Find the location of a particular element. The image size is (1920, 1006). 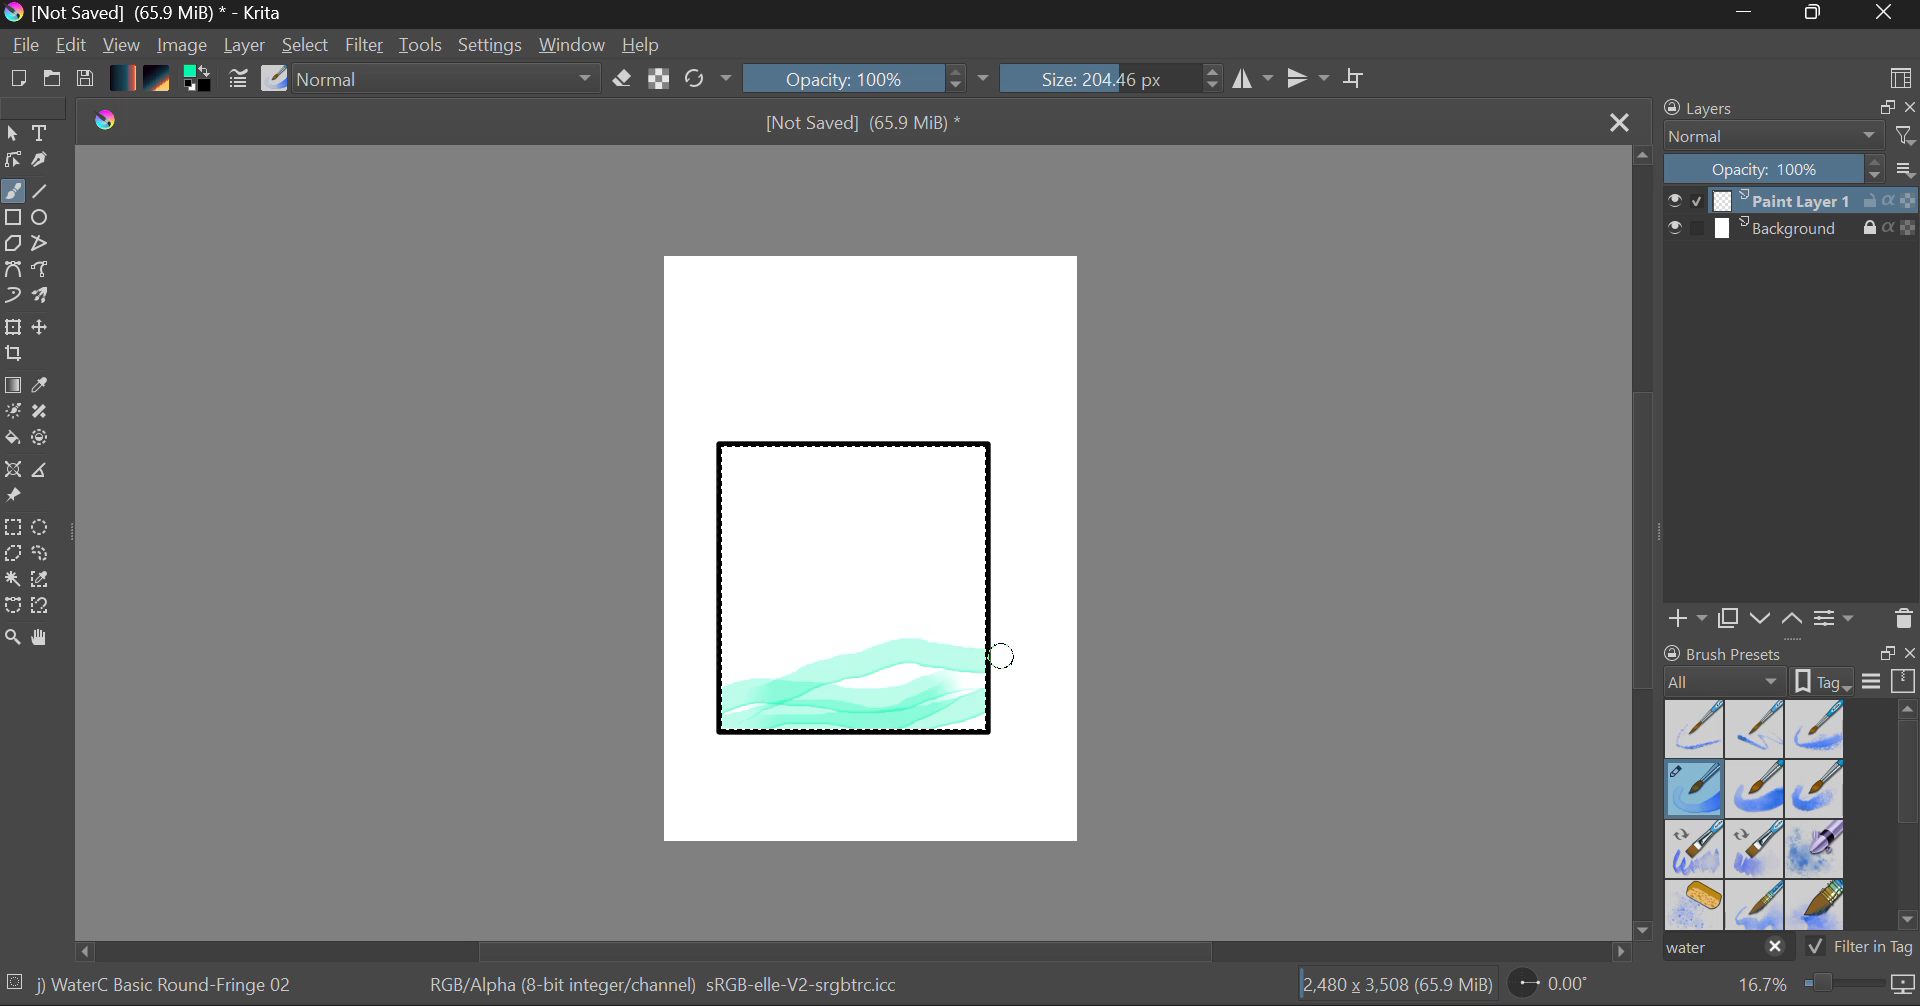

Blending Tool is located at coordinates (449, 80).